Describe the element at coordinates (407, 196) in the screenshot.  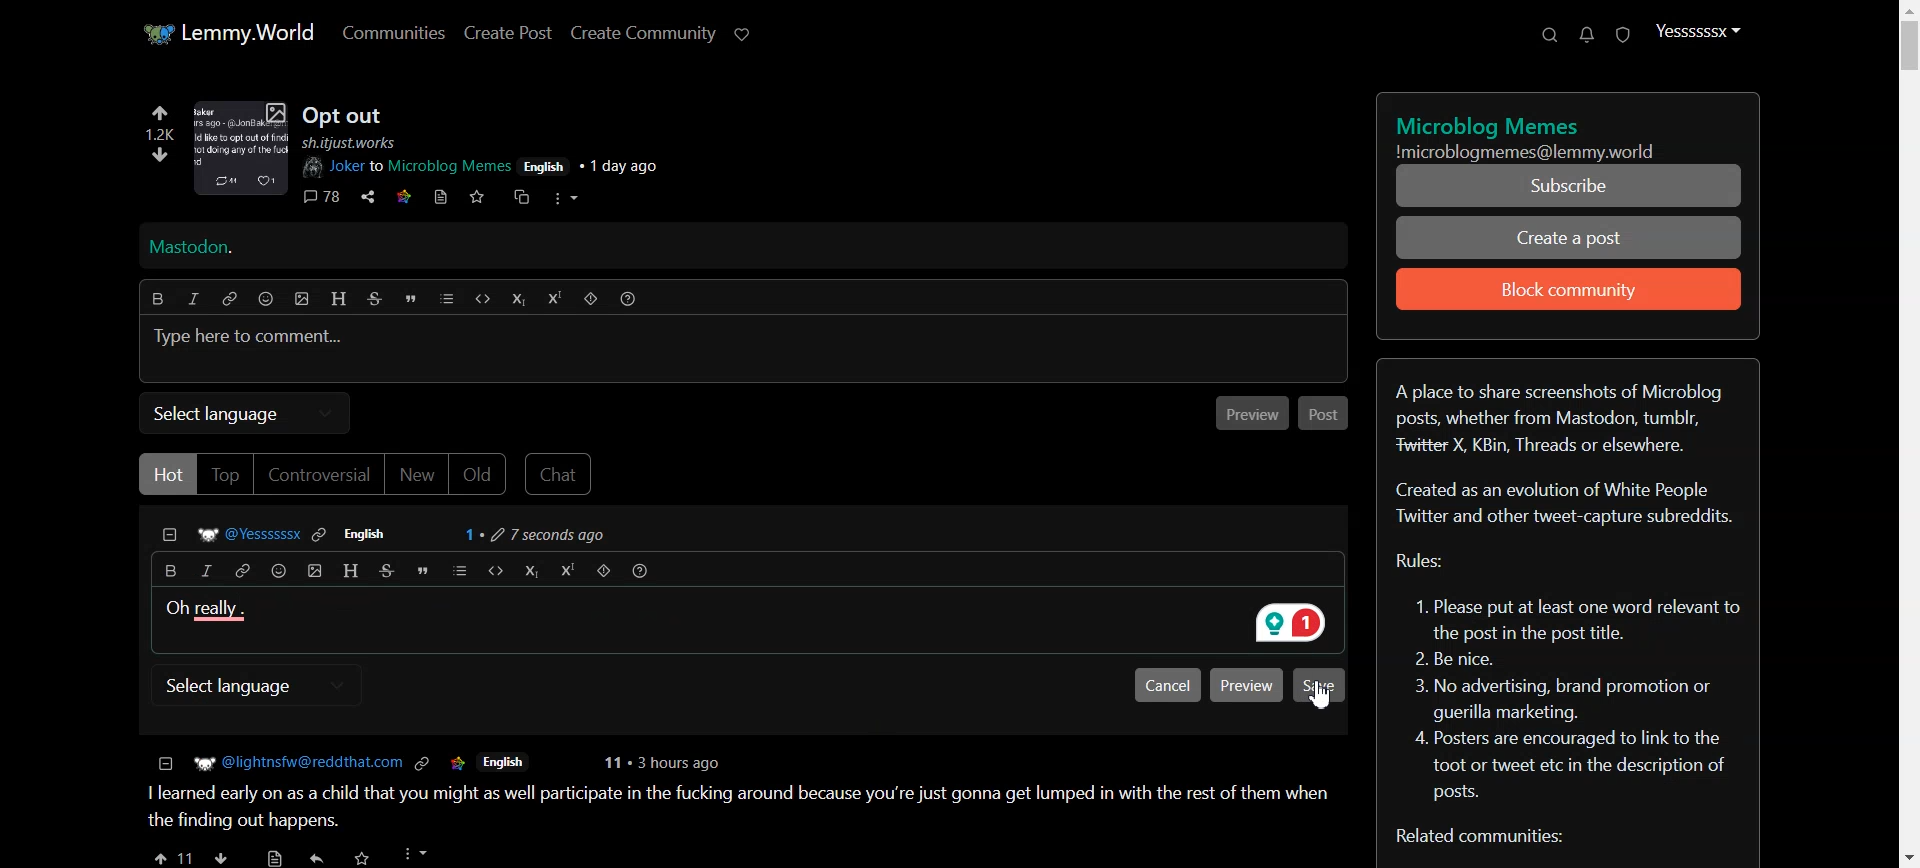
I see `link` at that location.